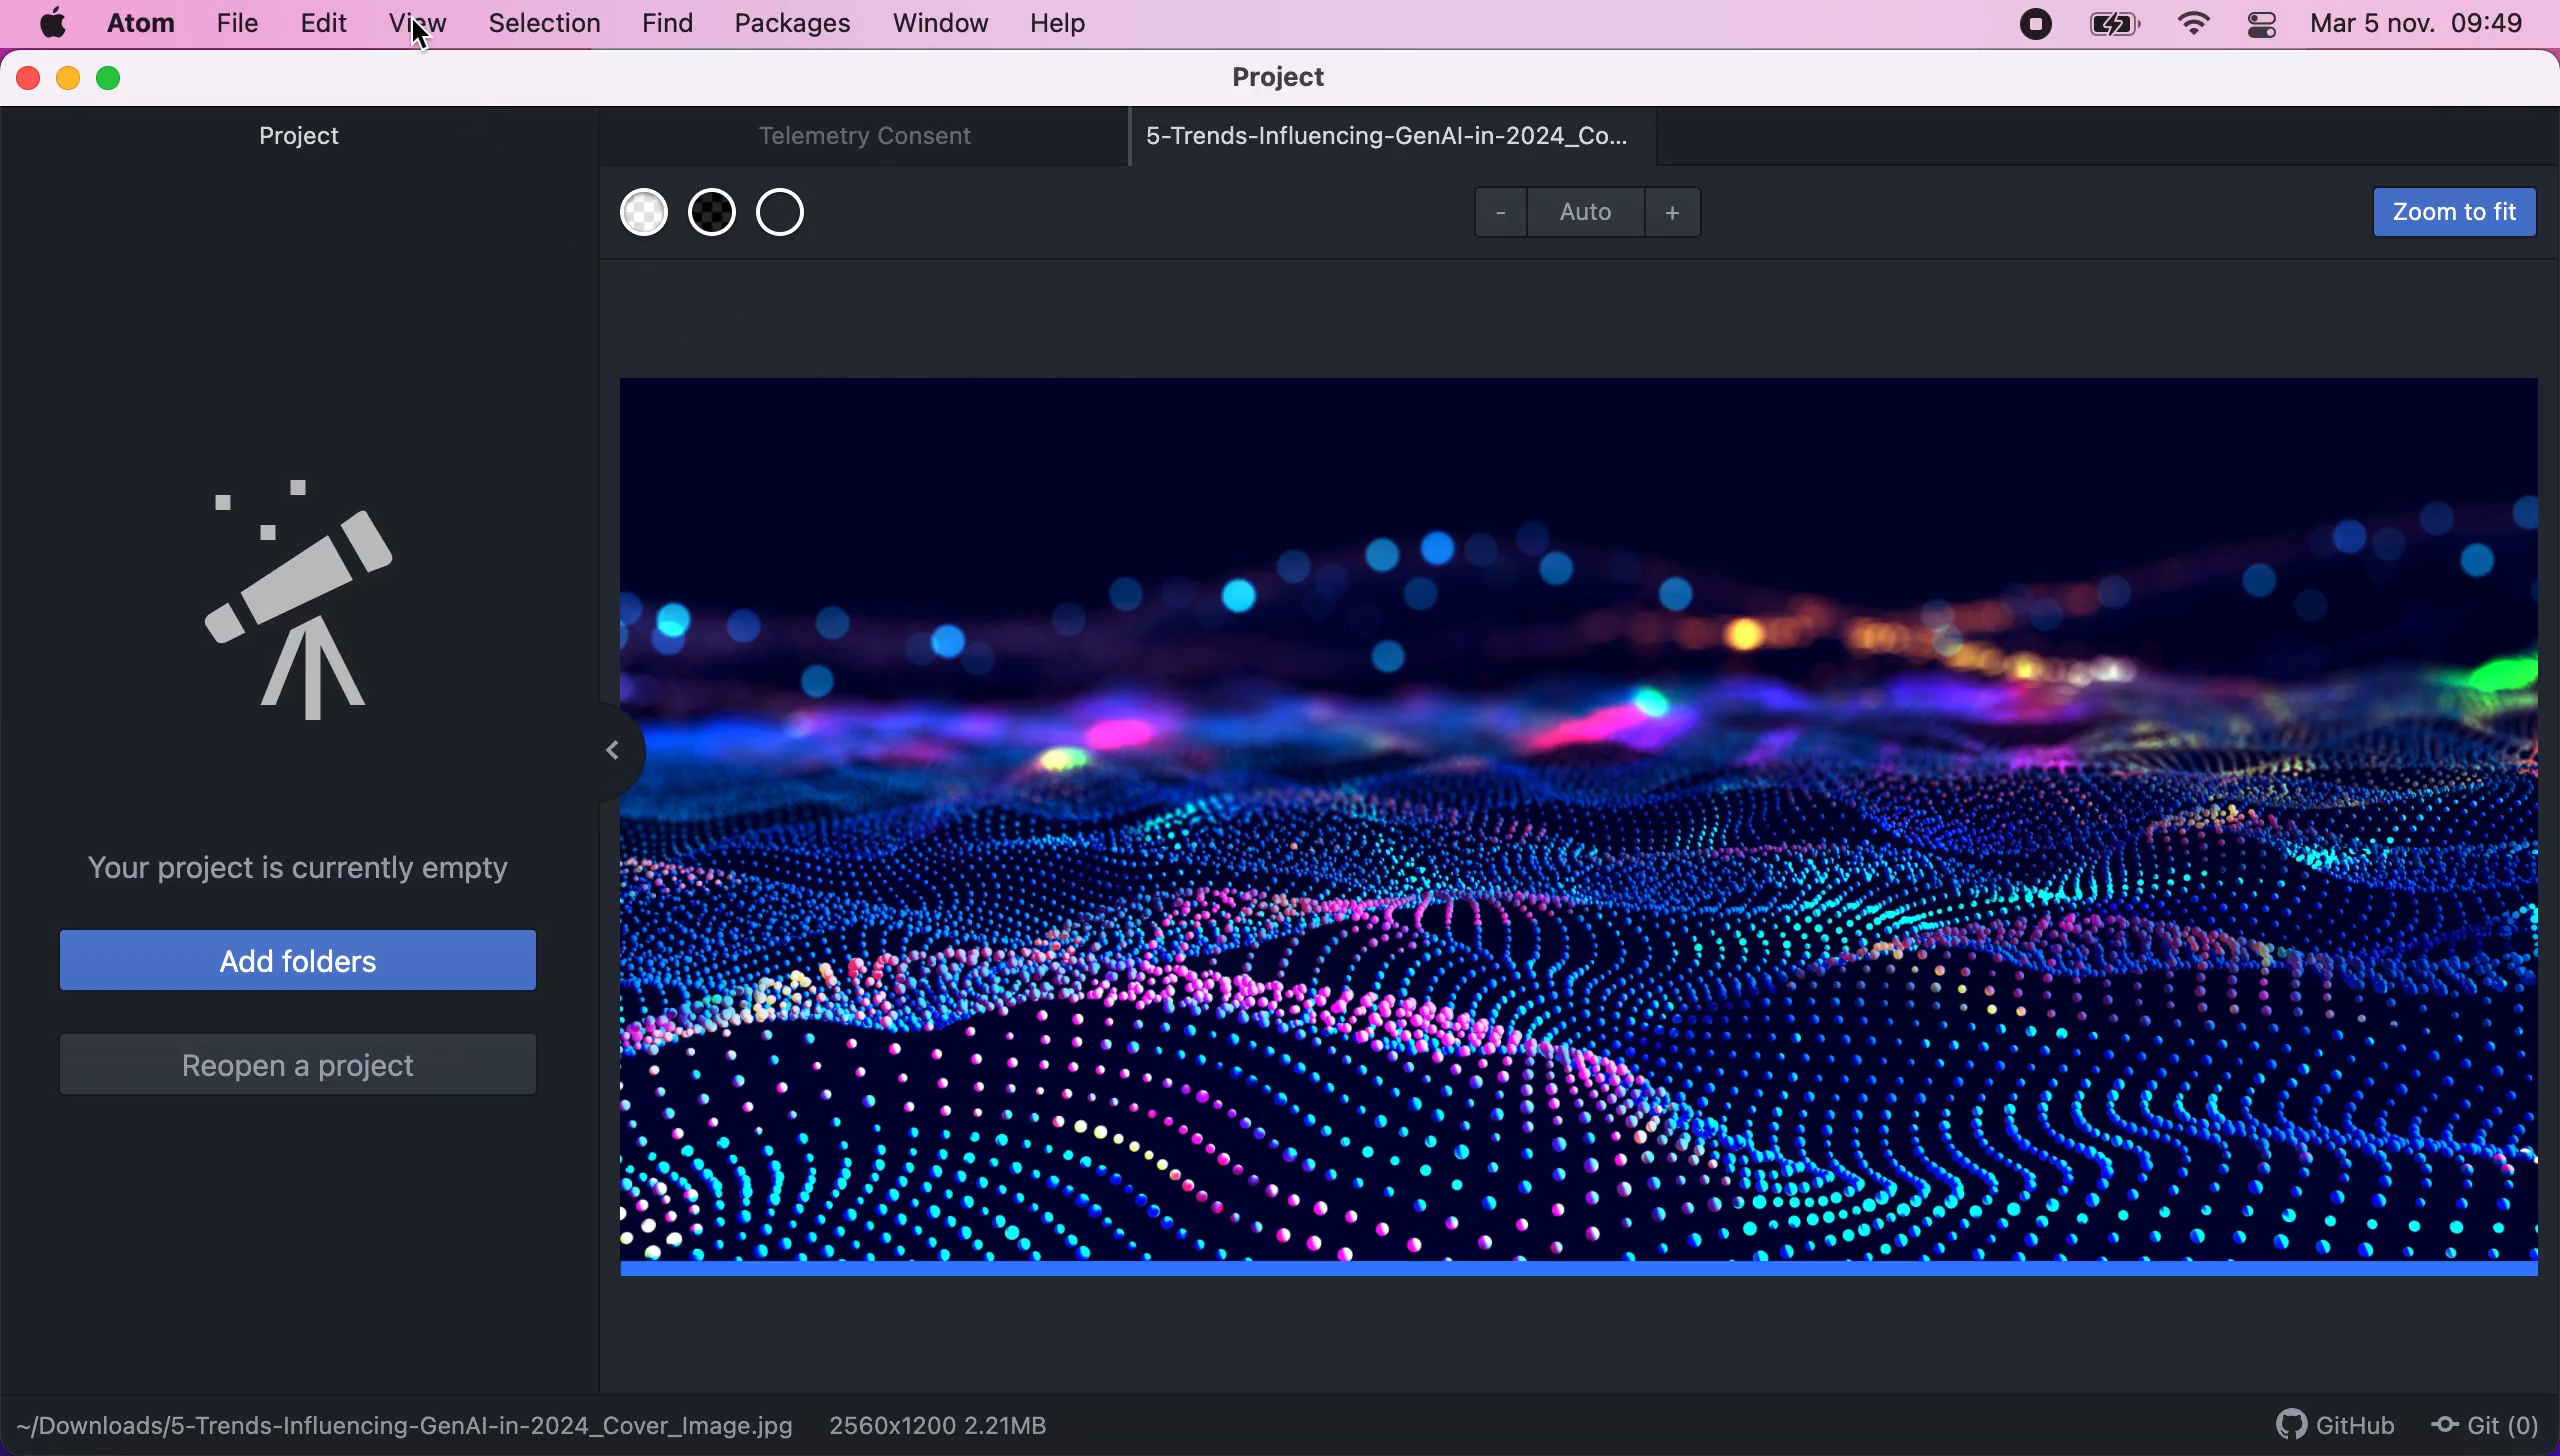 Image resolution: width=2560 pixels, height=1456 pixels. I want to click on project, so click(326, 139).